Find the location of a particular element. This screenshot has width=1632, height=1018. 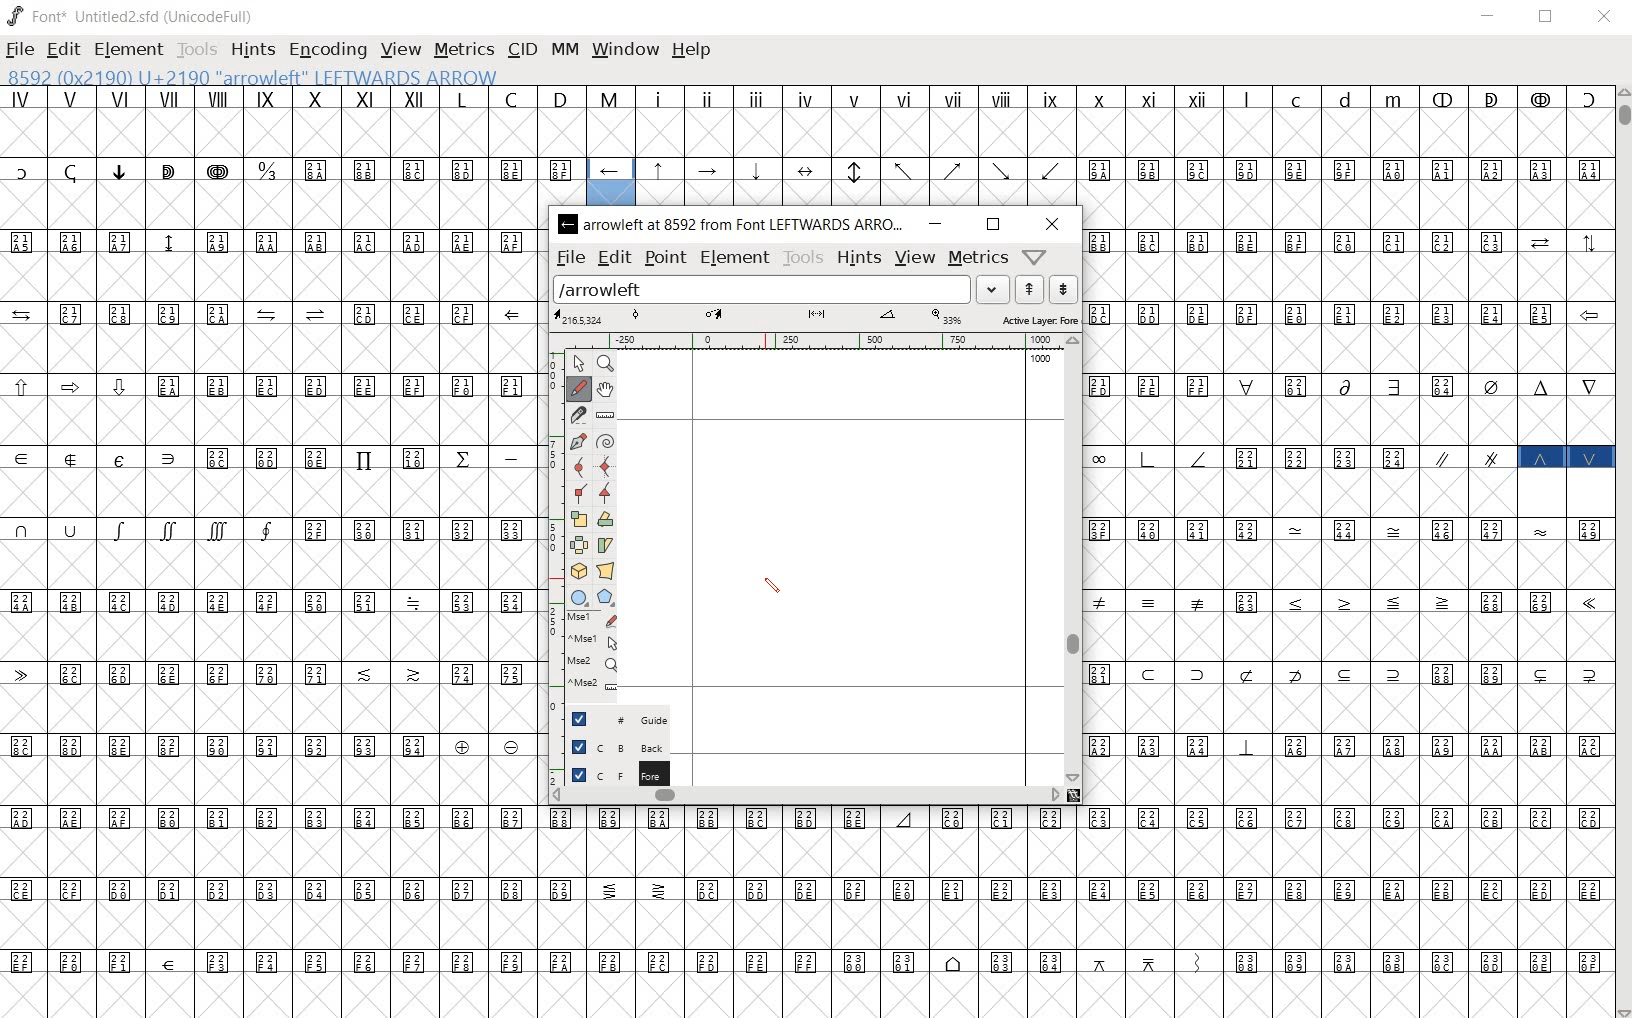

metrics is located at coordinates (463, 51).